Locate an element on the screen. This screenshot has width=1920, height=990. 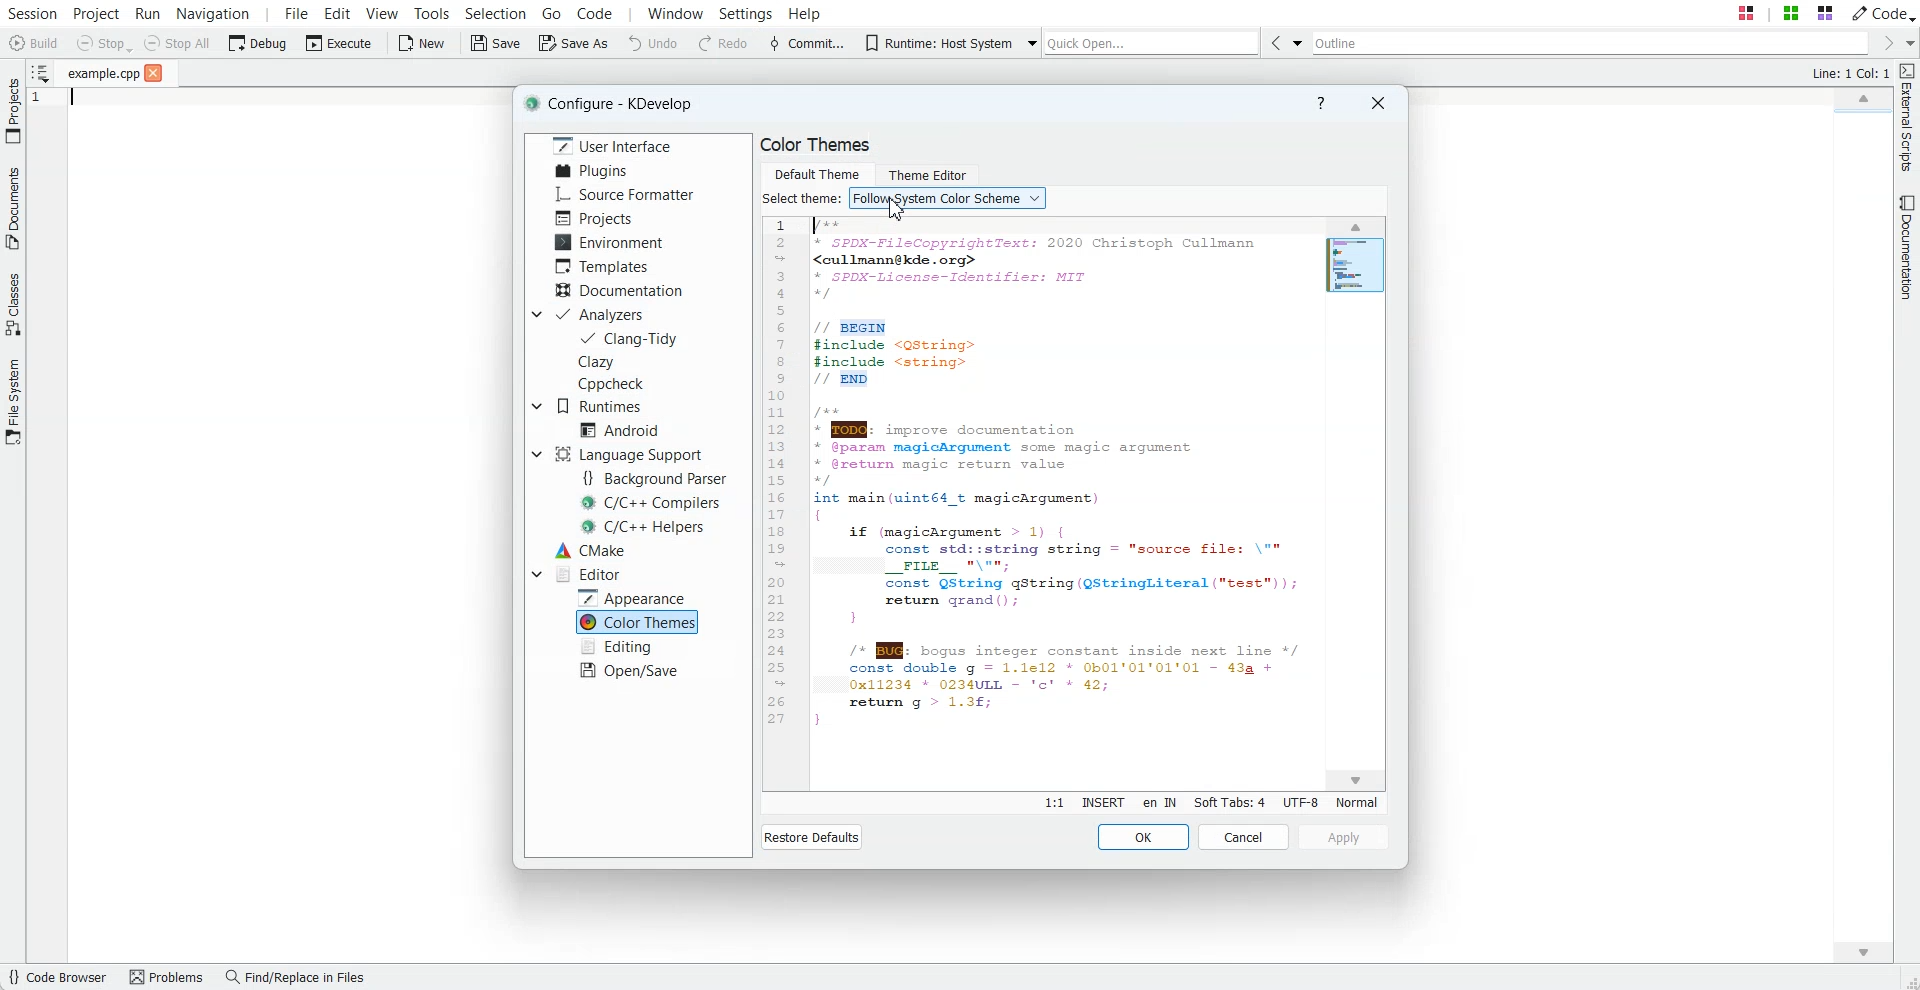
Theme Editor is located at coordinates (926, 172).